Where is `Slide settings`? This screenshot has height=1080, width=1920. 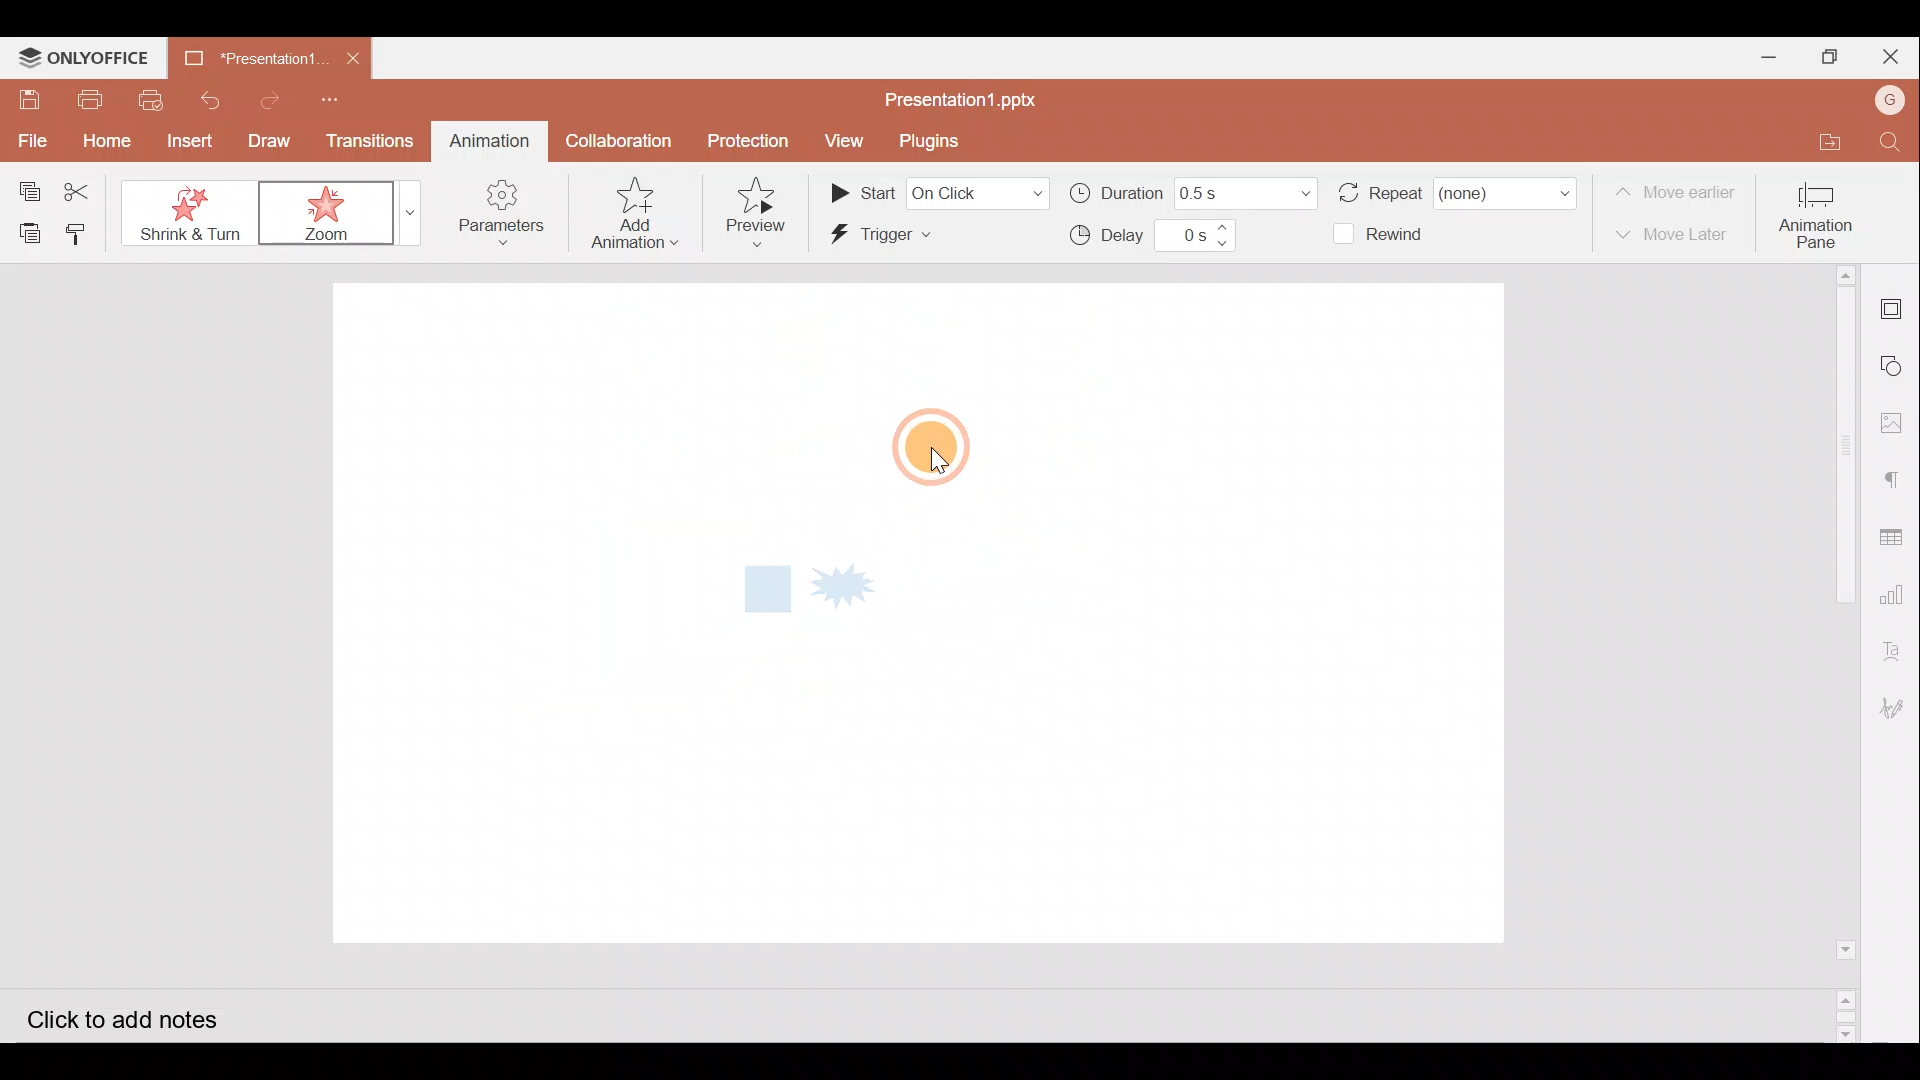
Slide settings is located at coordinates (1894, 306).